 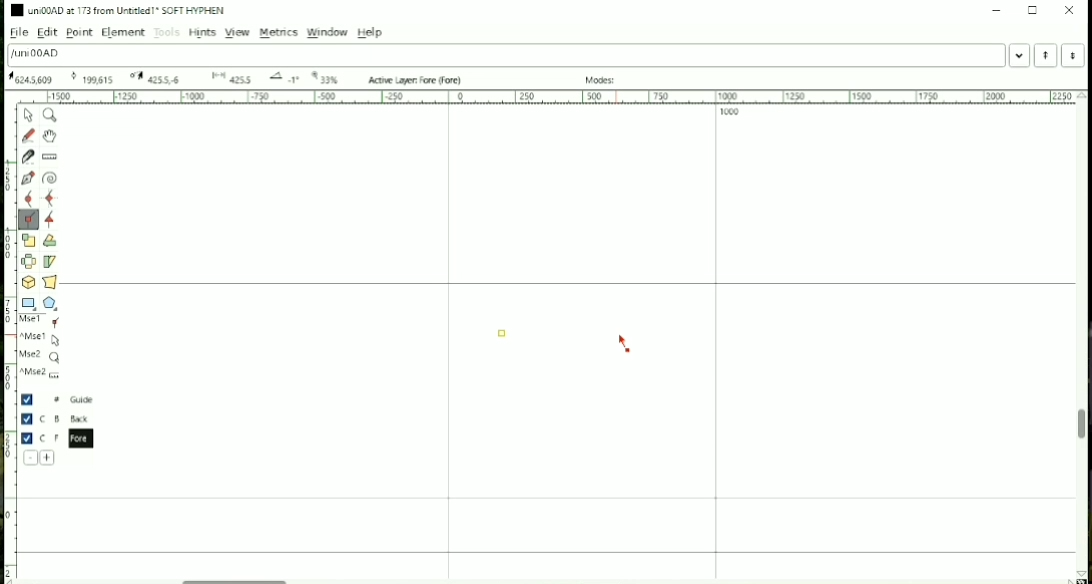 I want to click on Magnify, so click(x=51, y=115).